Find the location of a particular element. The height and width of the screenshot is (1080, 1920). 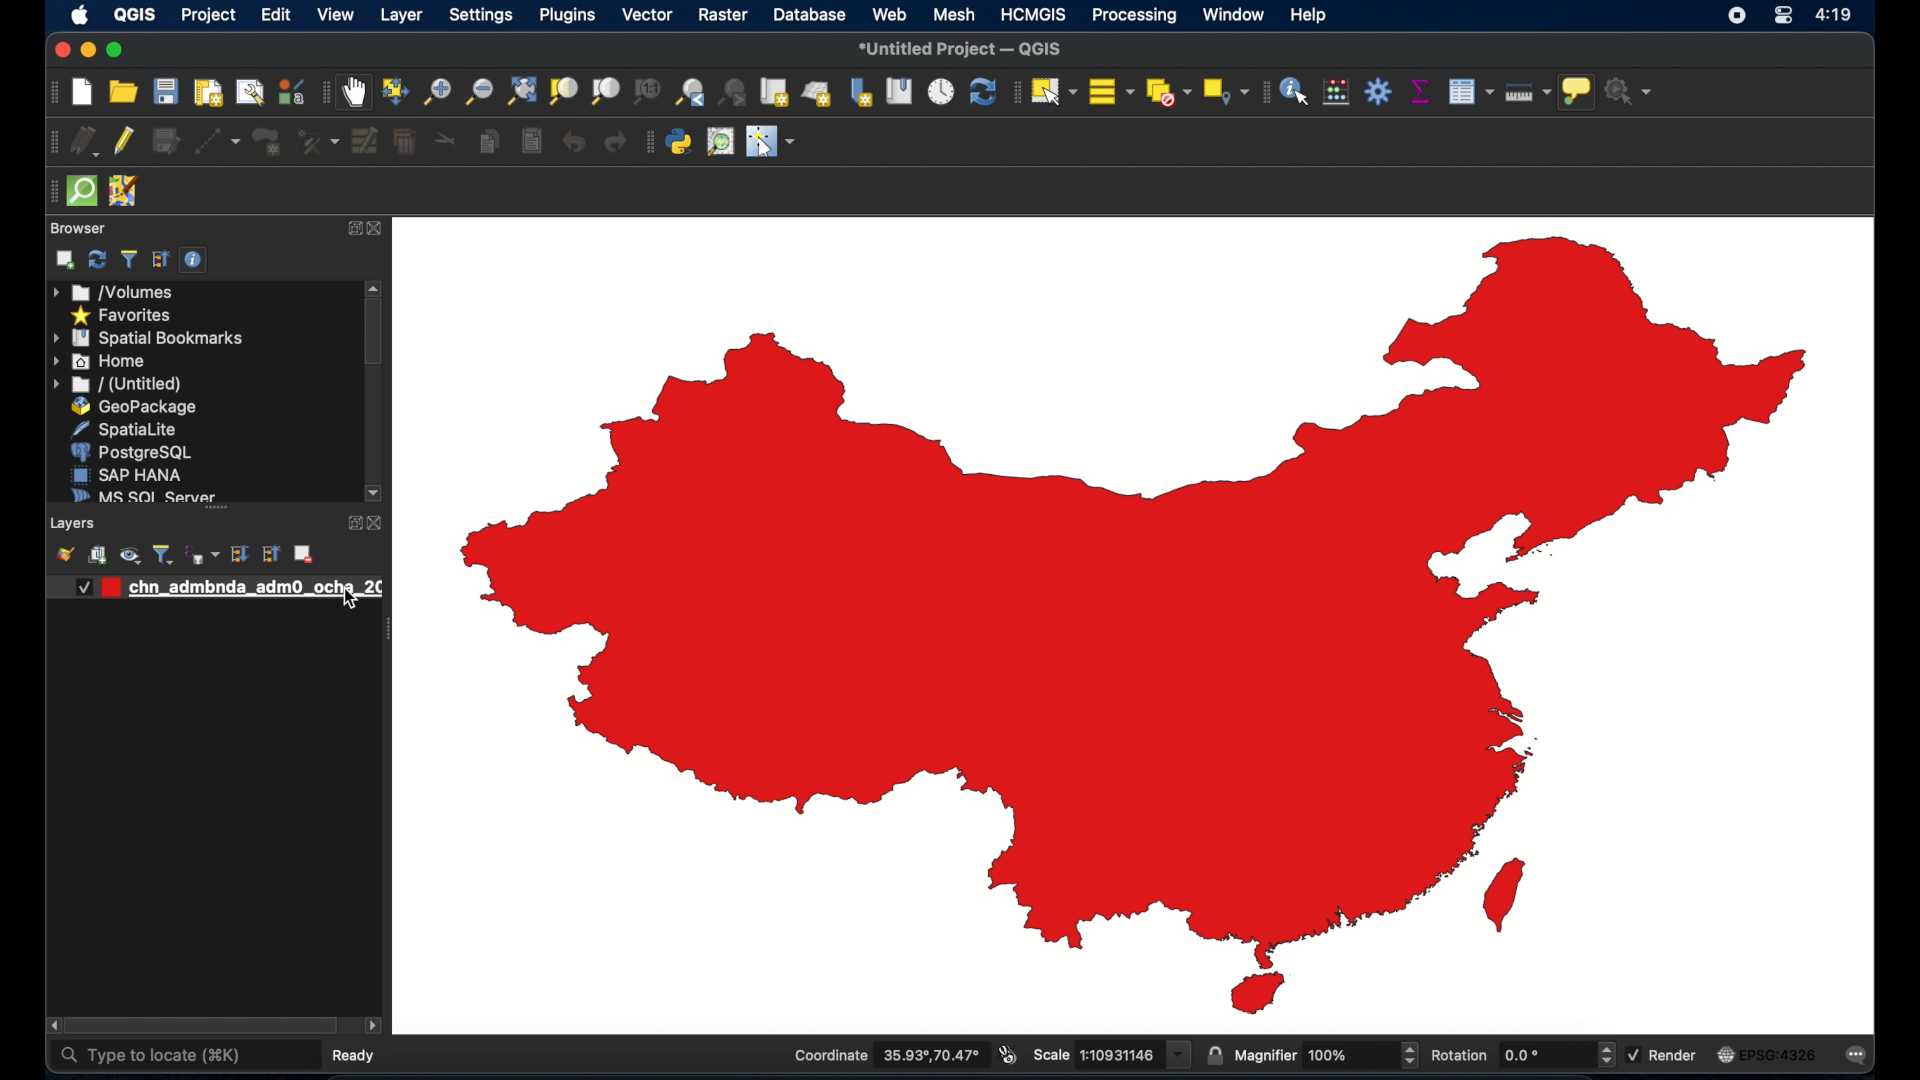

show map tips is located at coordinates (1577, 93).